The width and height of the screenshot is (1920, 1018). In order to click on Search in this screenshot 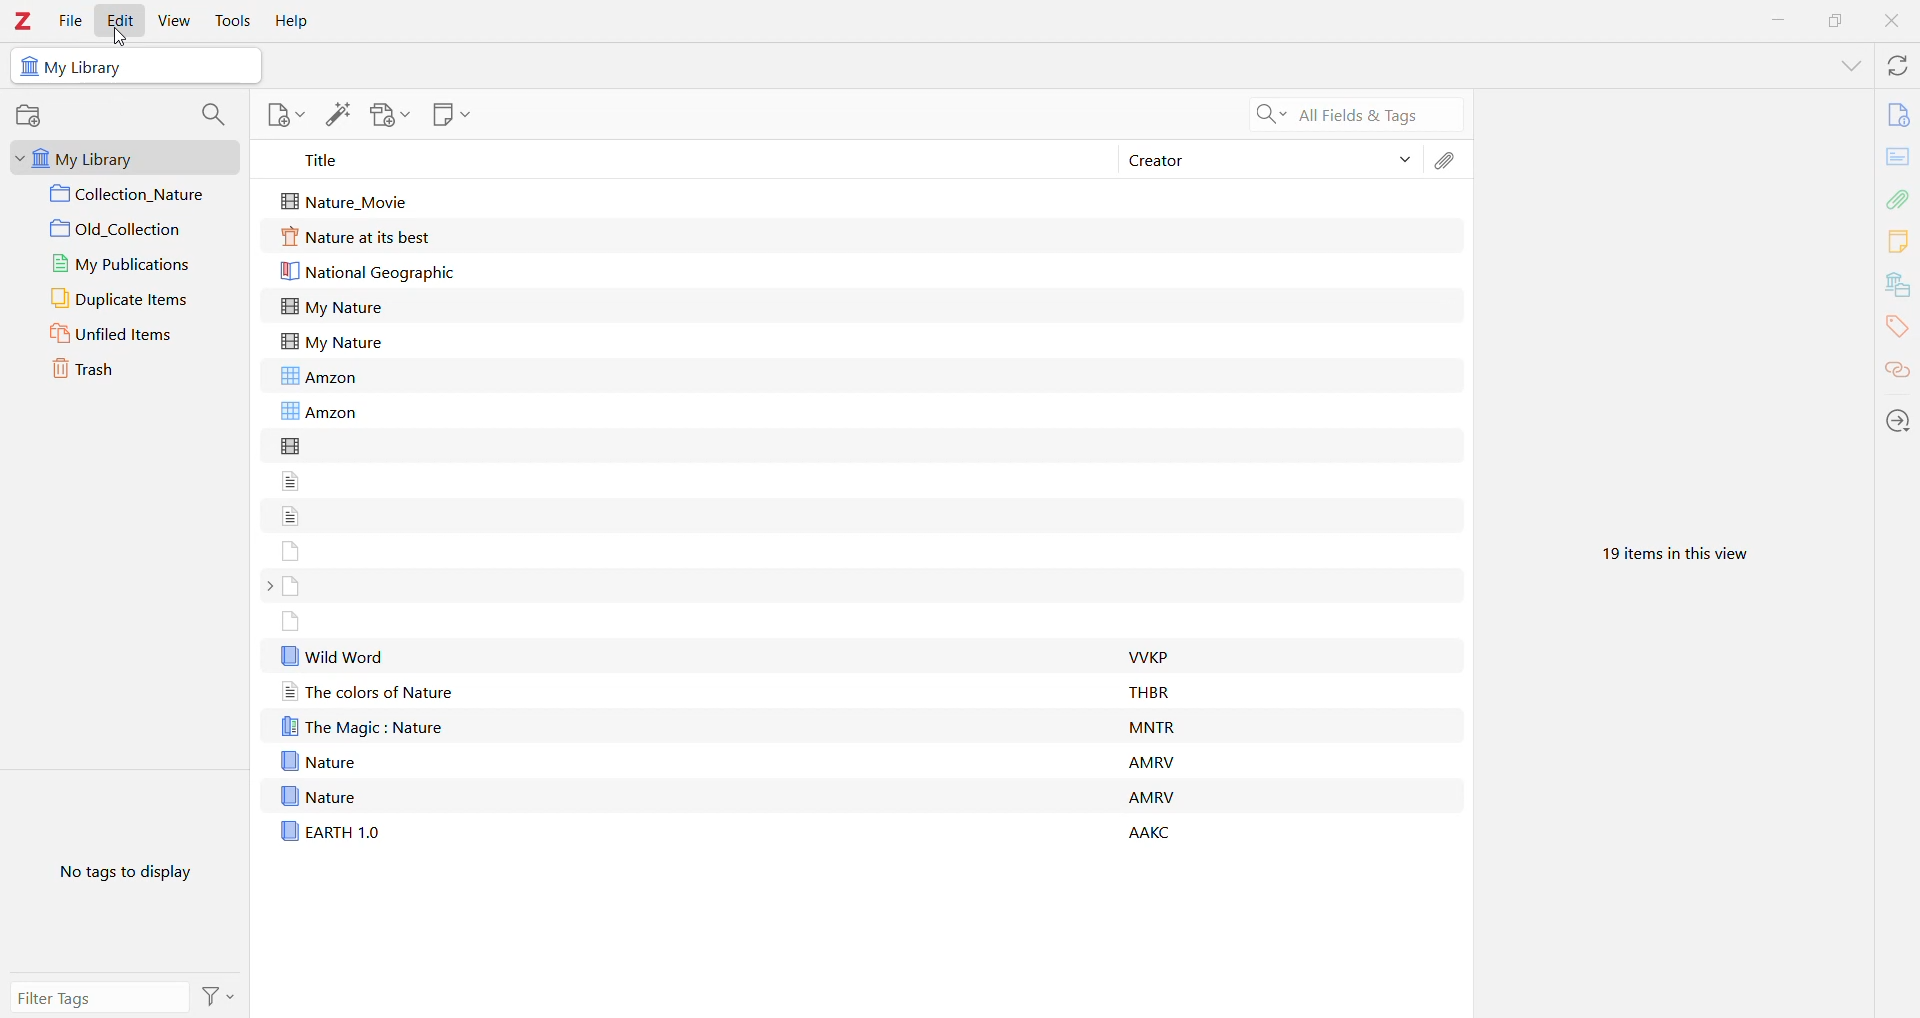, I will do `click(1358, 116)`.